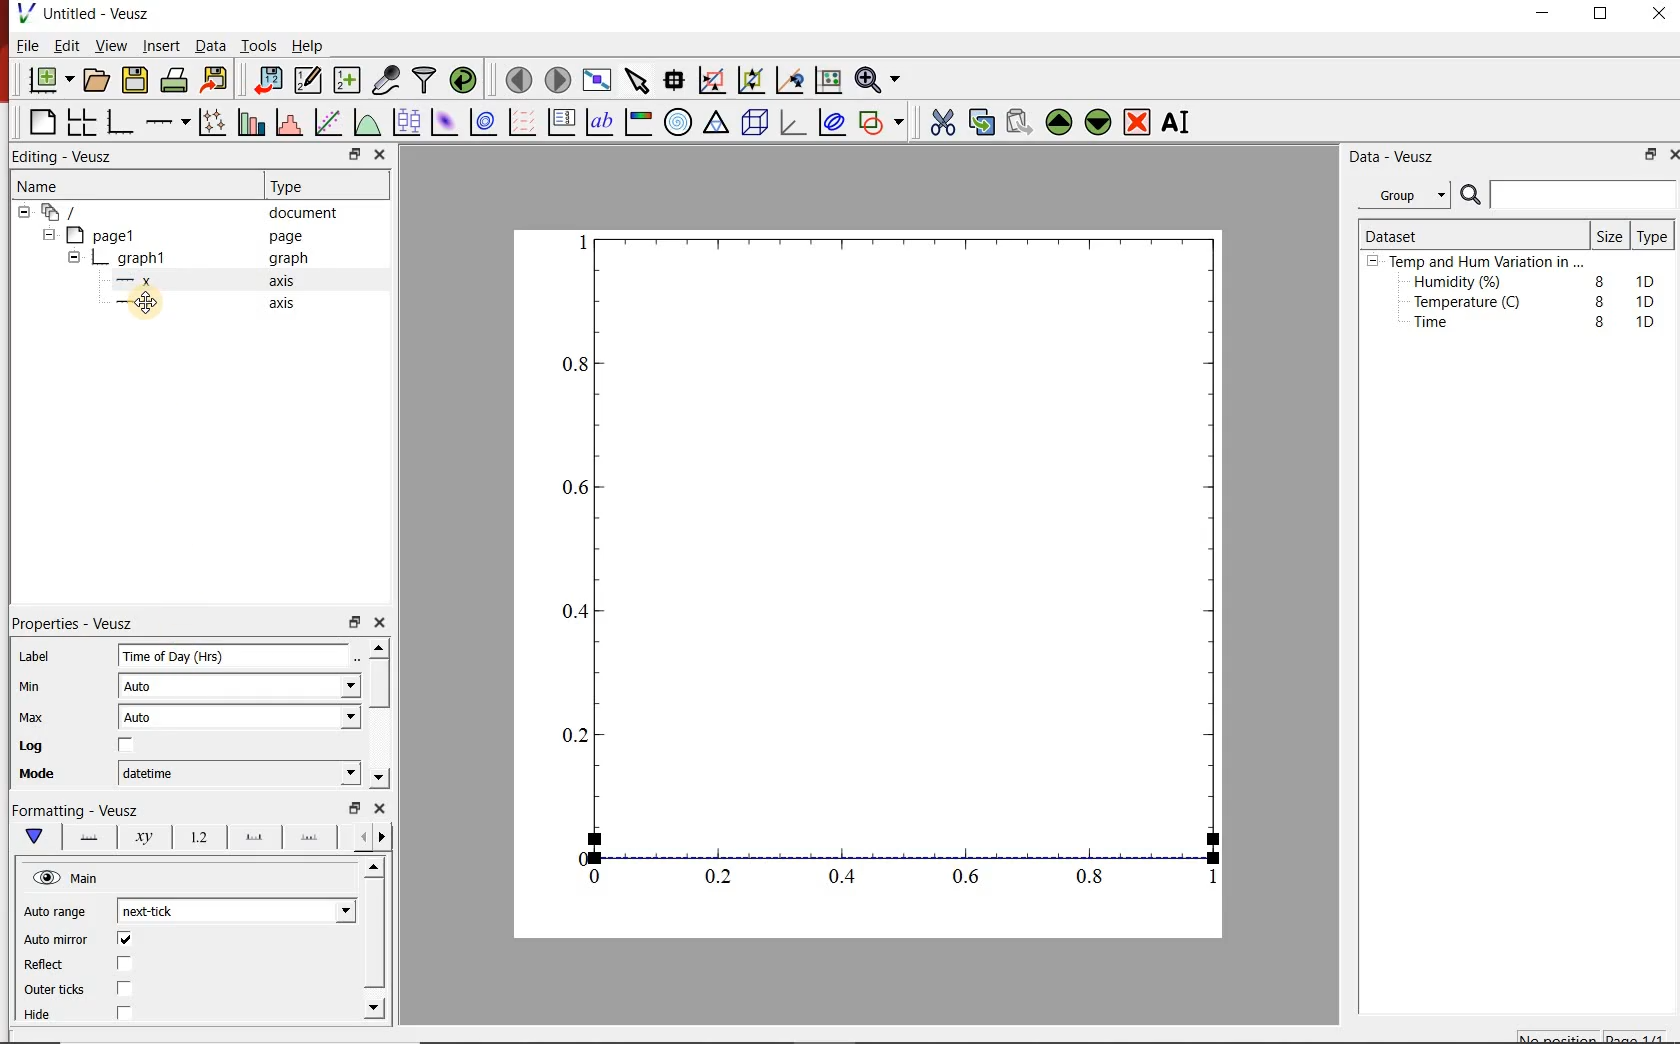 The width and height of the screenshot is (1680, 1044). I want to click on Export to graphics format, so click(217, 79).